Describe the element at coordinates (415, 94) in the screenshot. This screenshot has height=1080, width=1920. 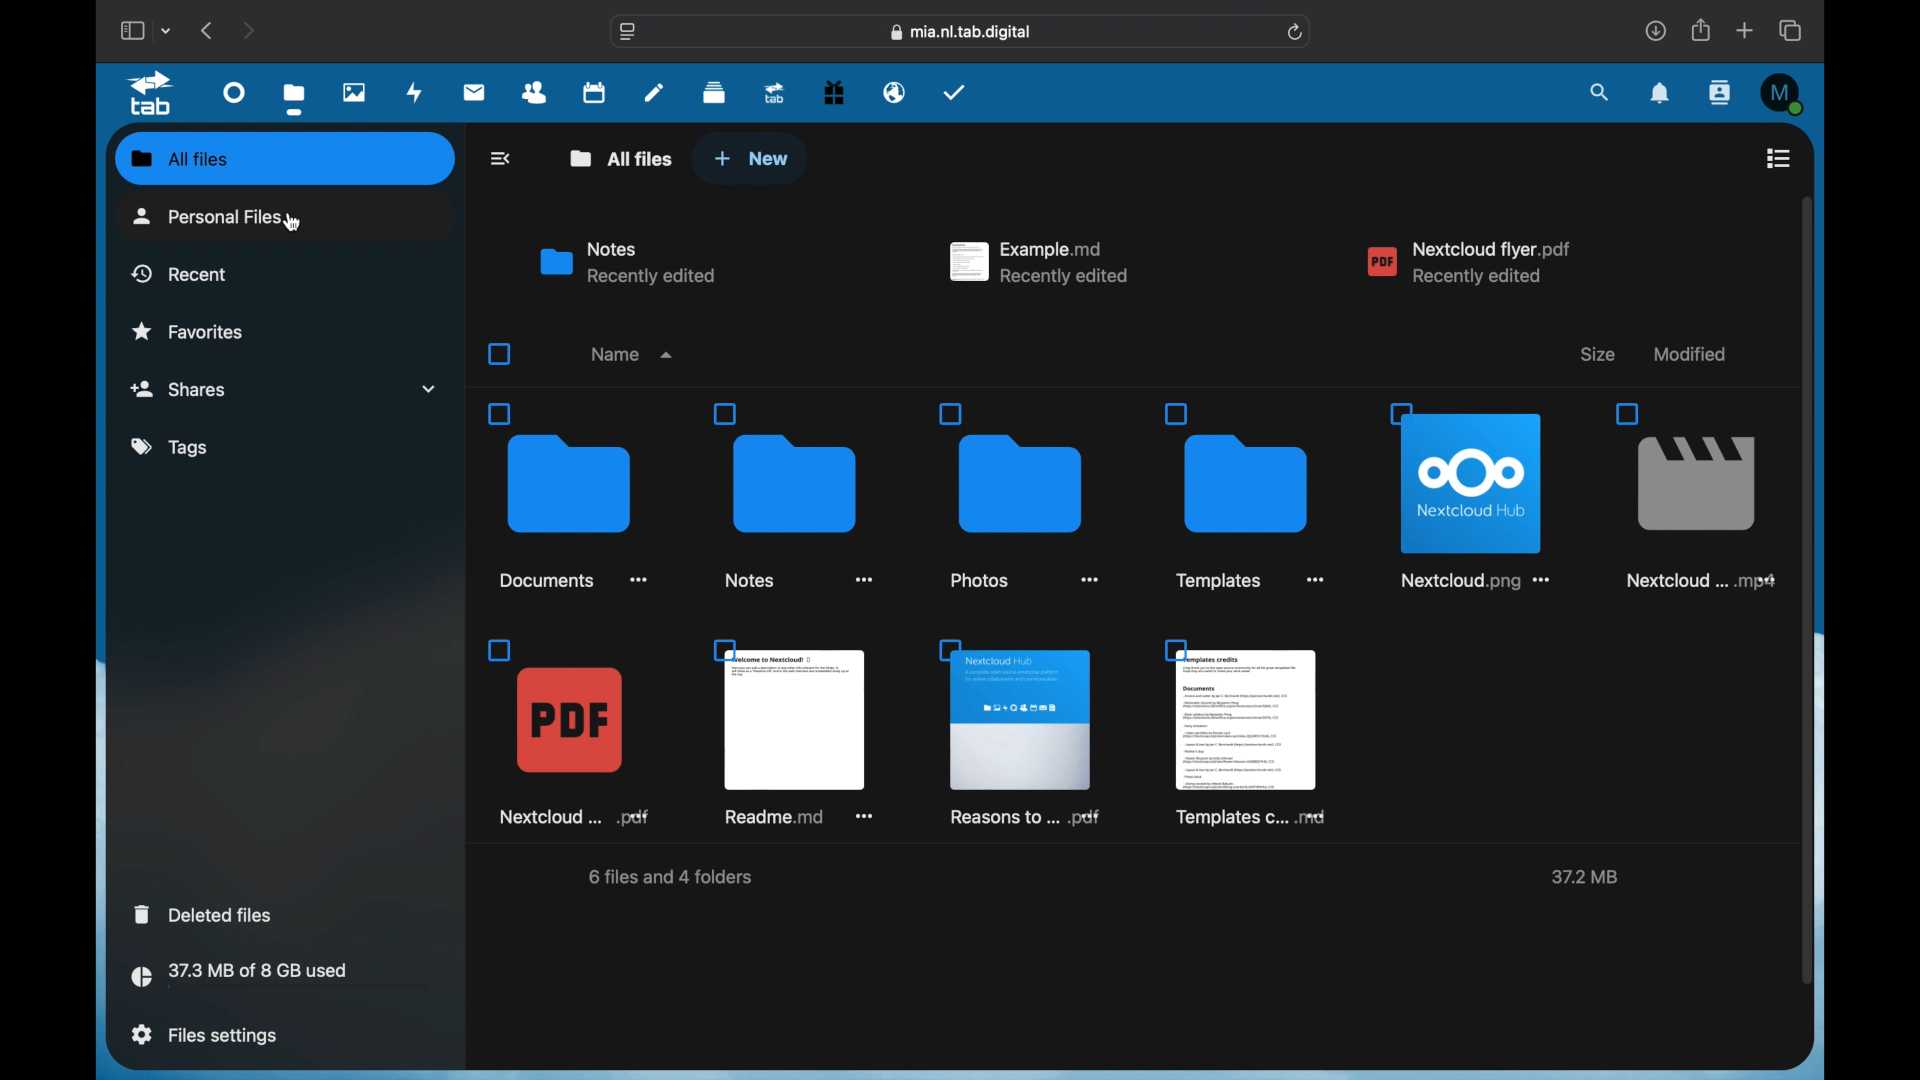
I see `activity` at that location.